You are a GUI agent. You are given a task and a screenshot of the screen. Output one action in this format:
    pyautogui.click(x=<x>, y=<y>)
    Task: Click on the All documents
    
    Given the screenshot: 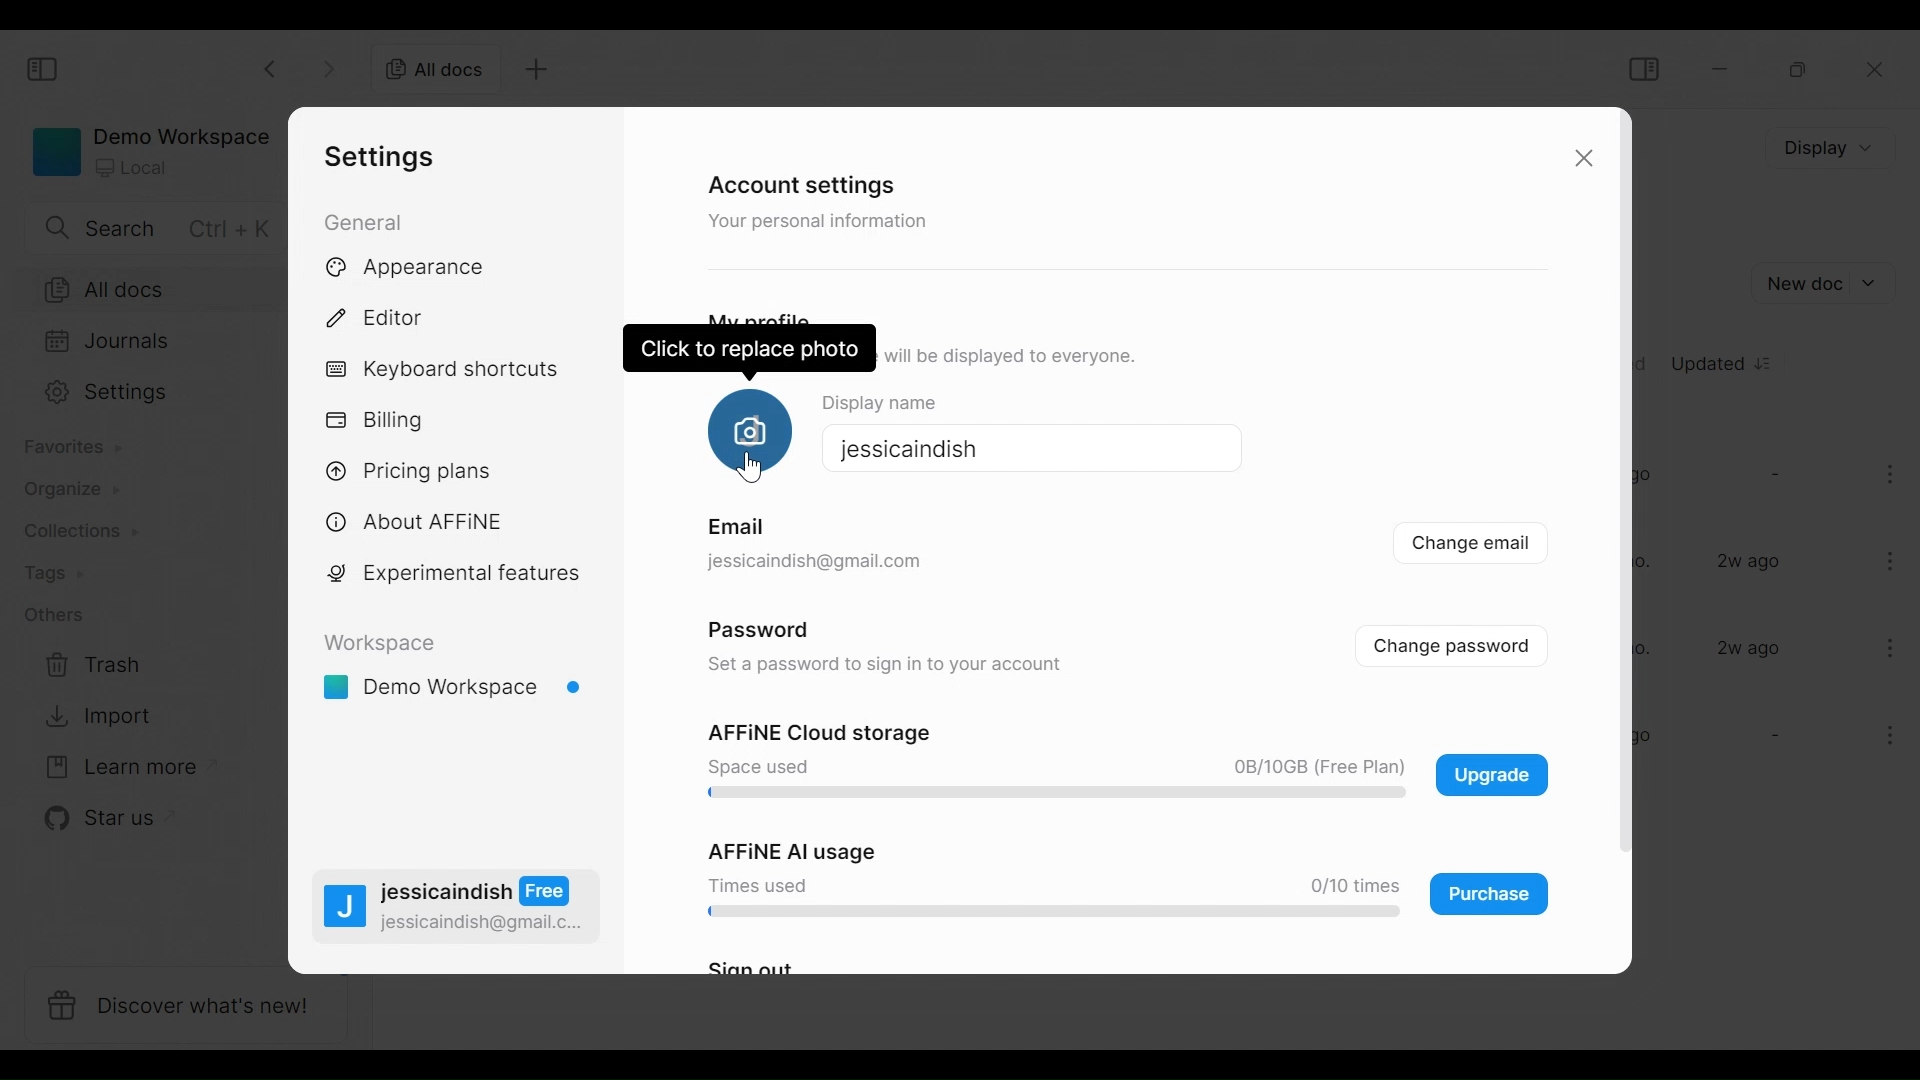 What is the action you would take?
    pyautogui.click(x=436, y=71)
    